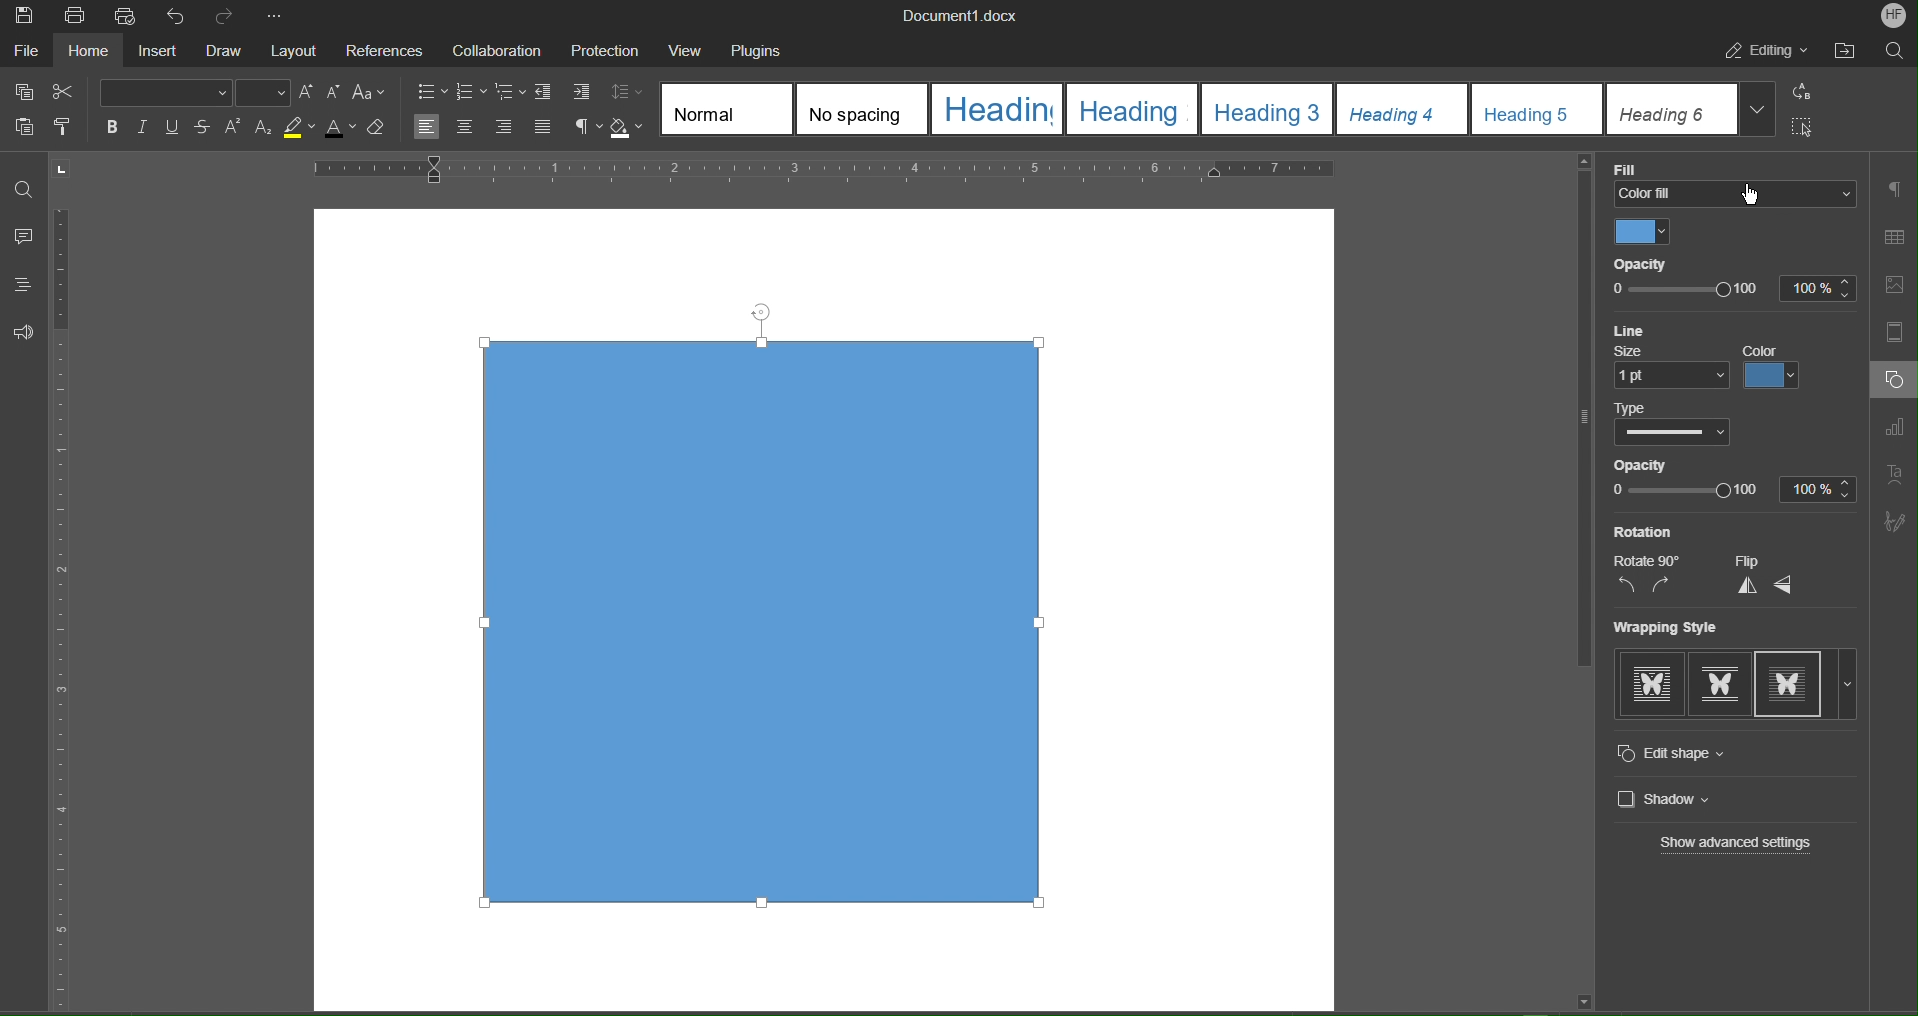  Describe the element at coordinates (68, 93) in the screenshot. I see `Cut` at that location.